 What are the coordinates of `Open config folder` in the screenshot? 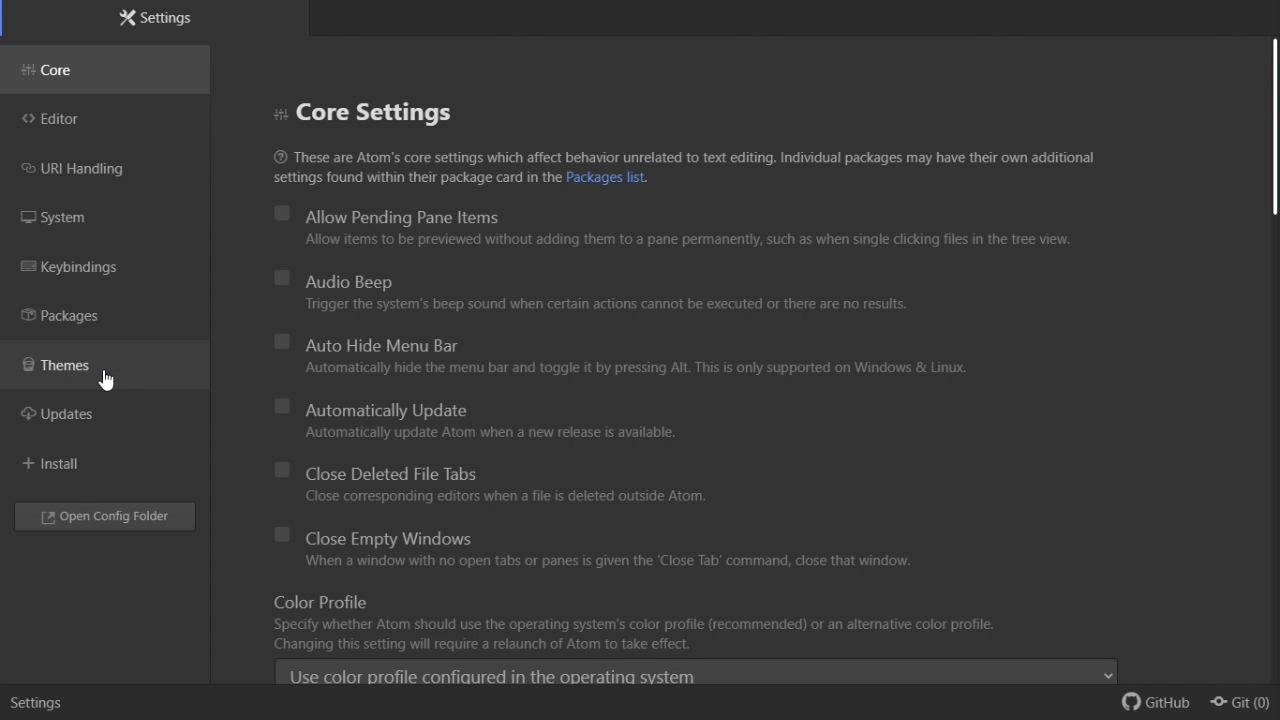 It's located at (107, 517).